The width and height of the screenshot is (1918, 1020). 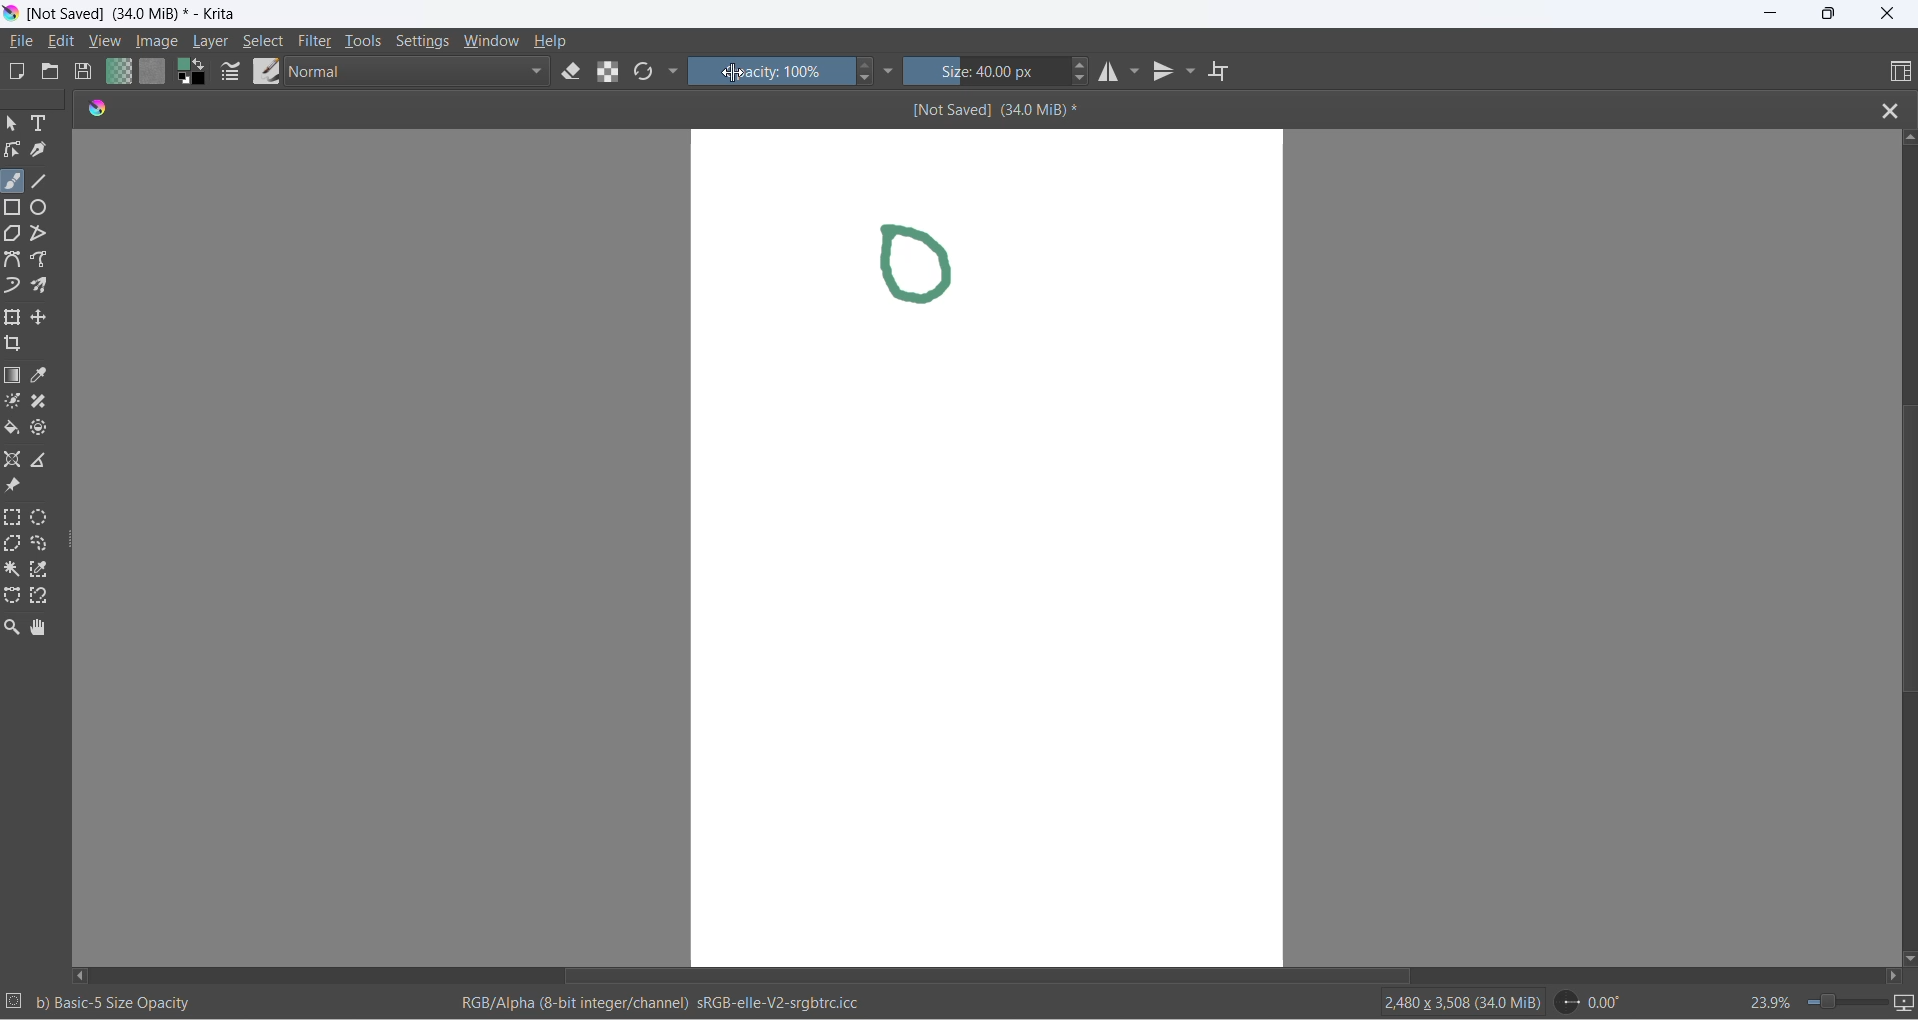 I want to click on new document, so click(x=22, y=72).